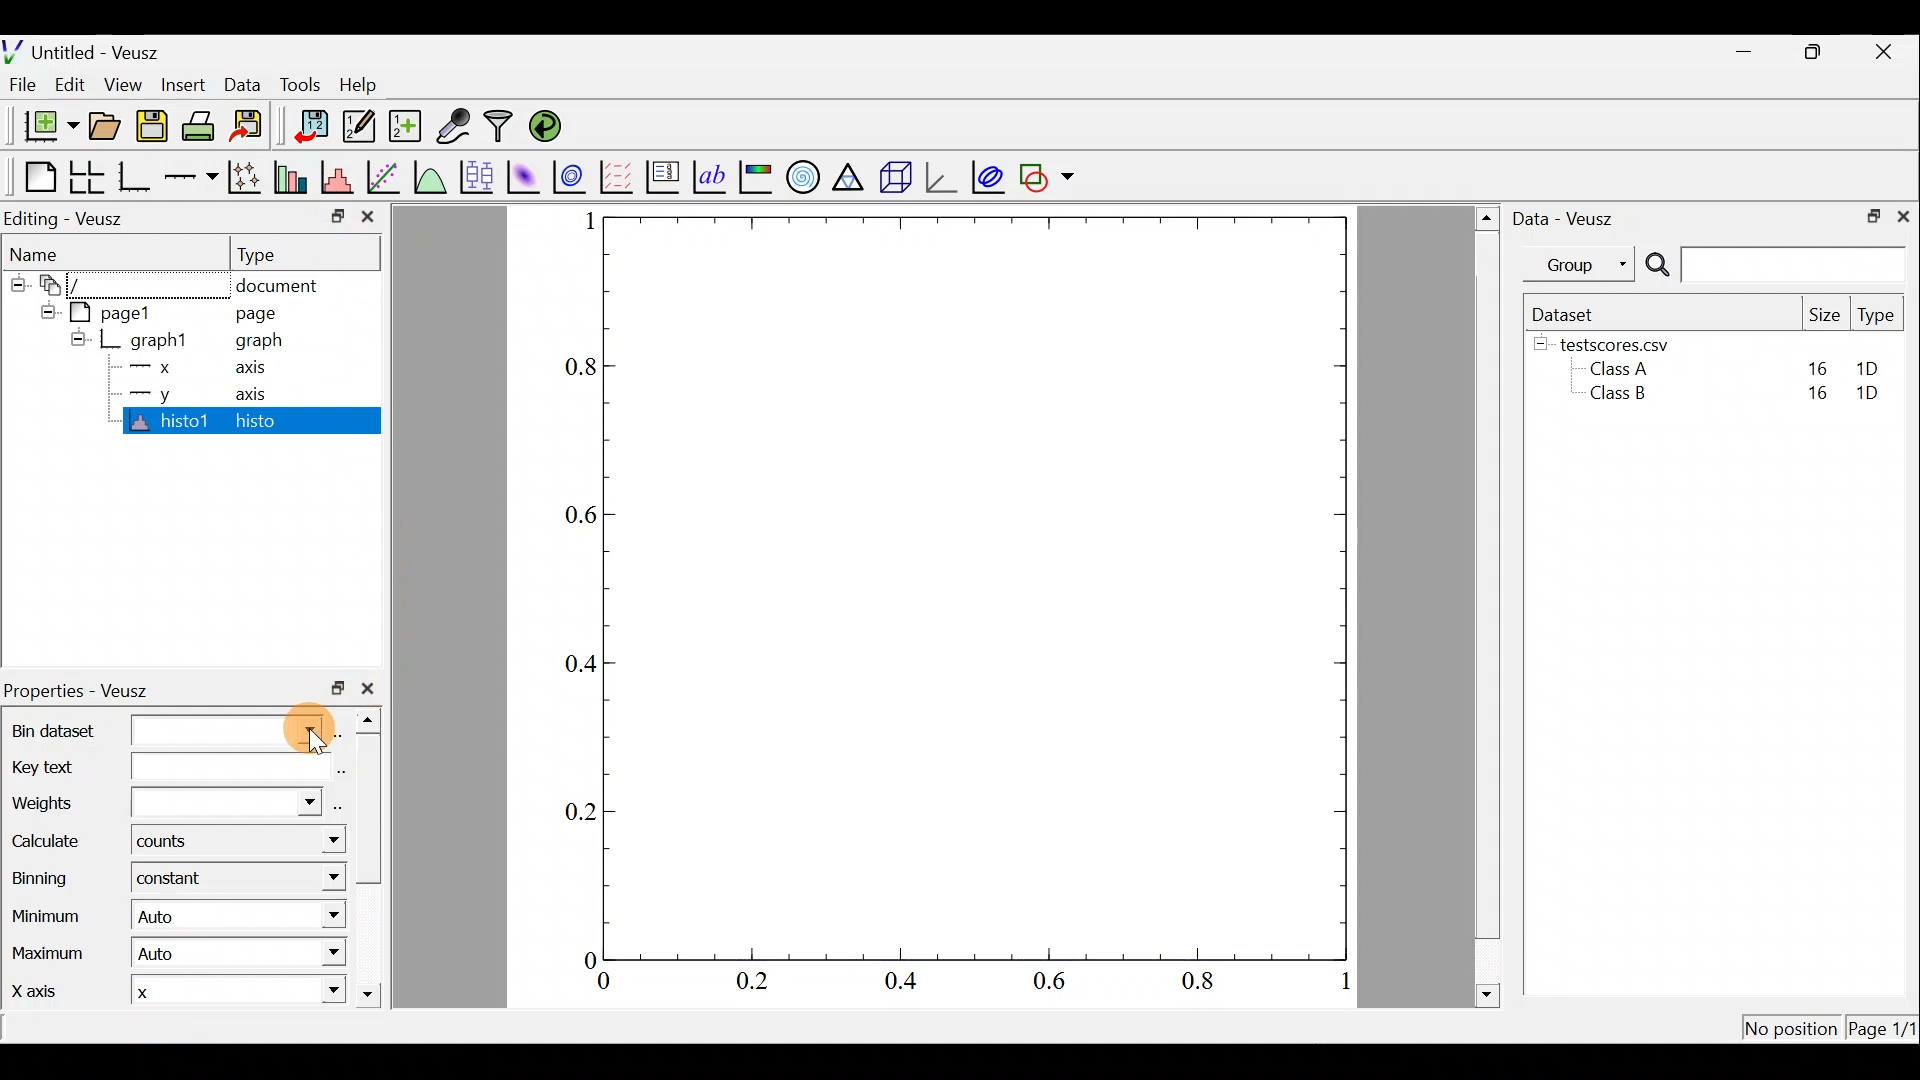 The width and height of the screenshot is (1920, 1080). I want to click on 3d scene, so click(896, 177).